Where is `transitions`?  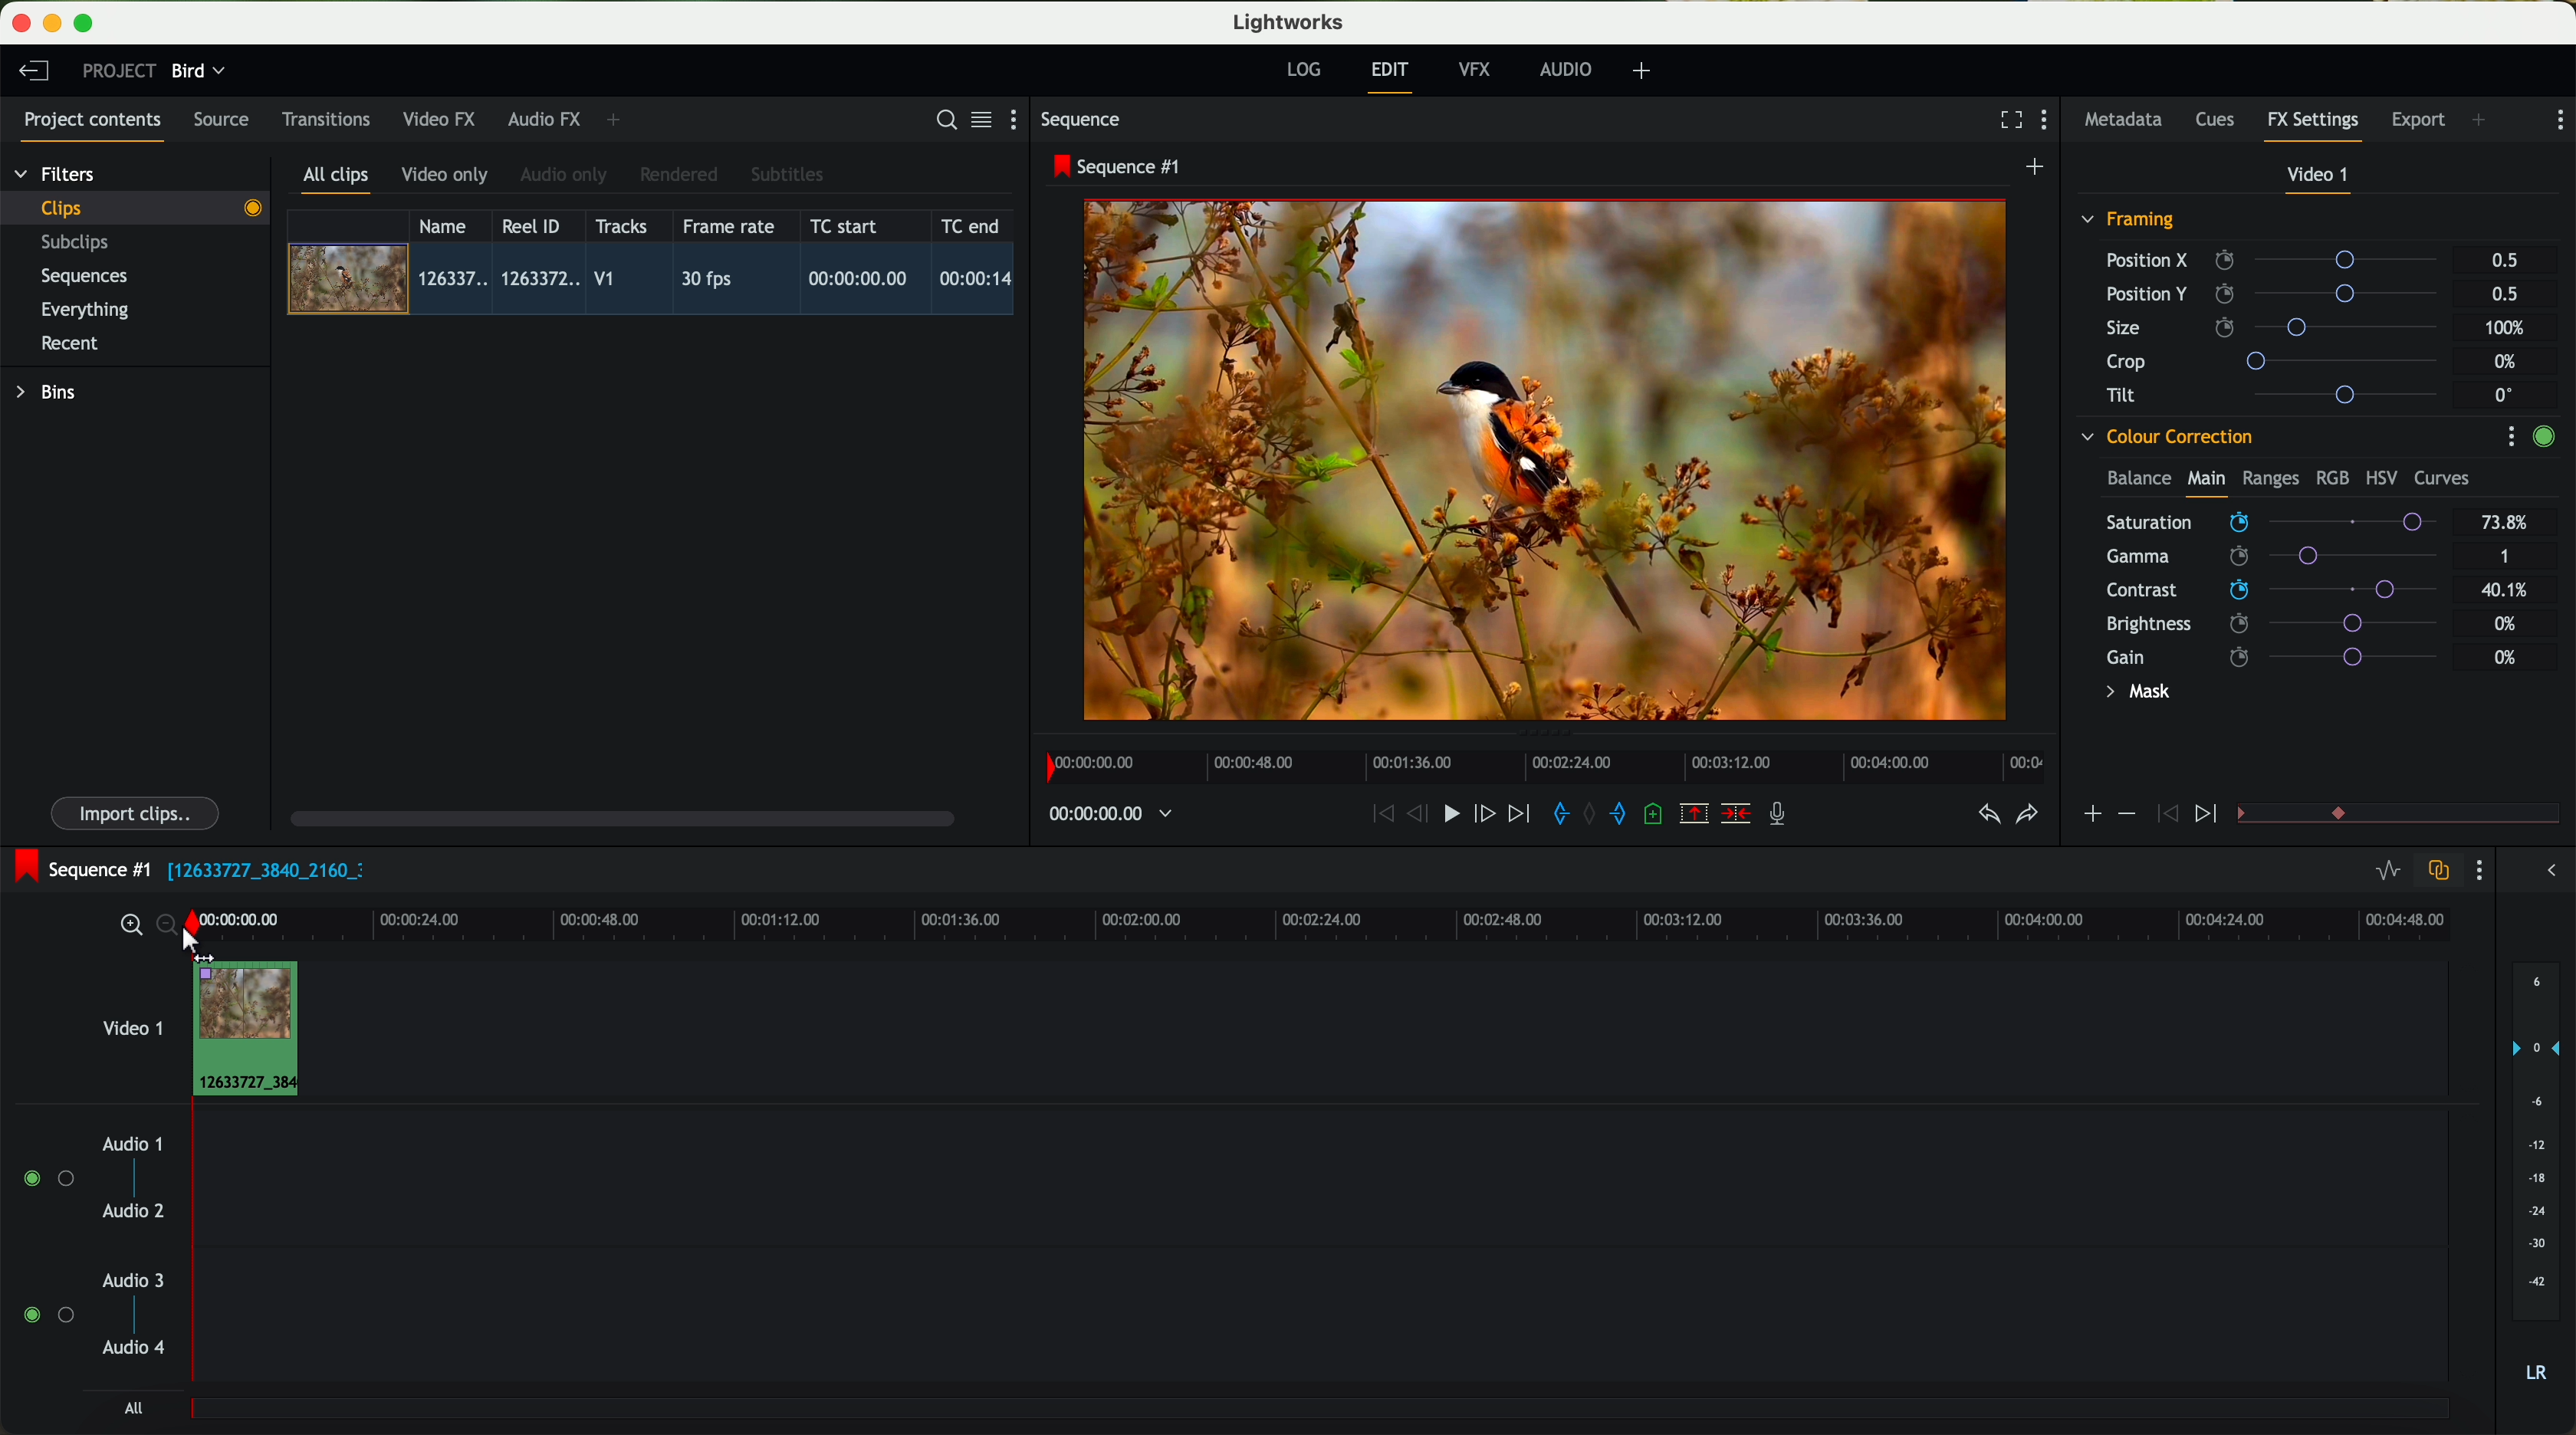 transitions is located at coordinates (325, 119).